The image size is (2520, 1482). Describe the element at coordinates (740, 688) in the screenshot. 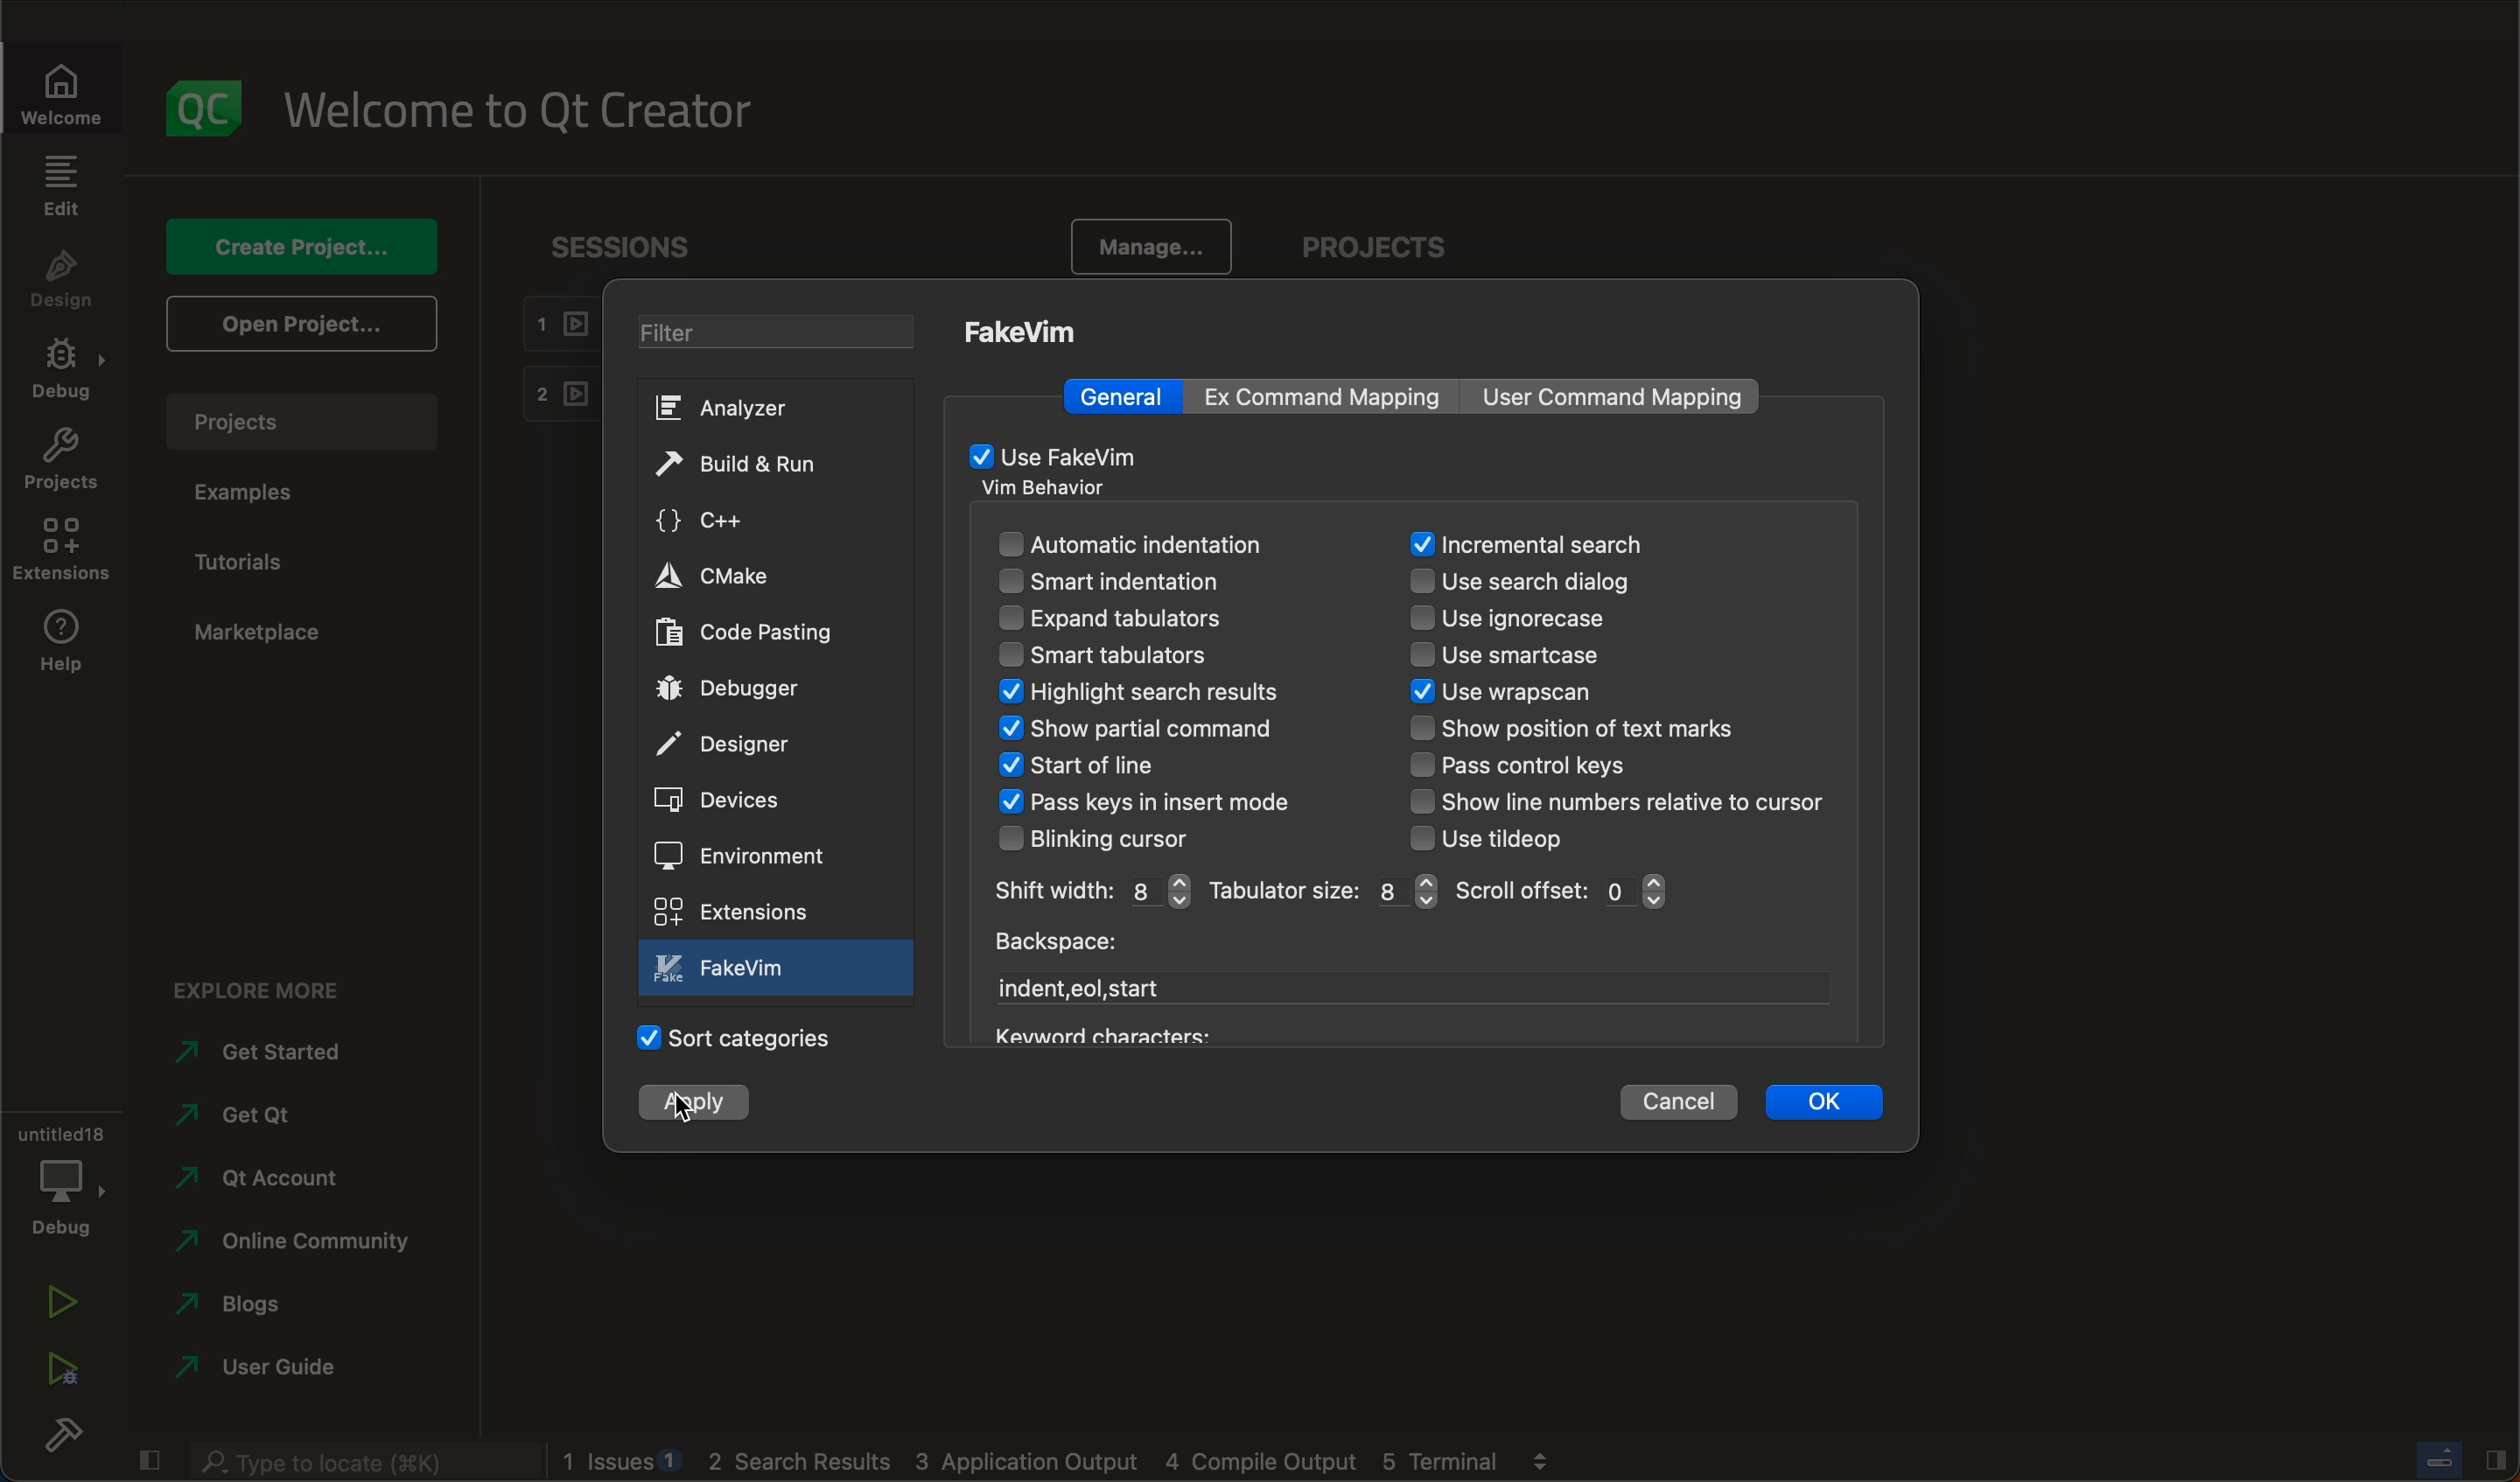

I see `debugger` at that location.